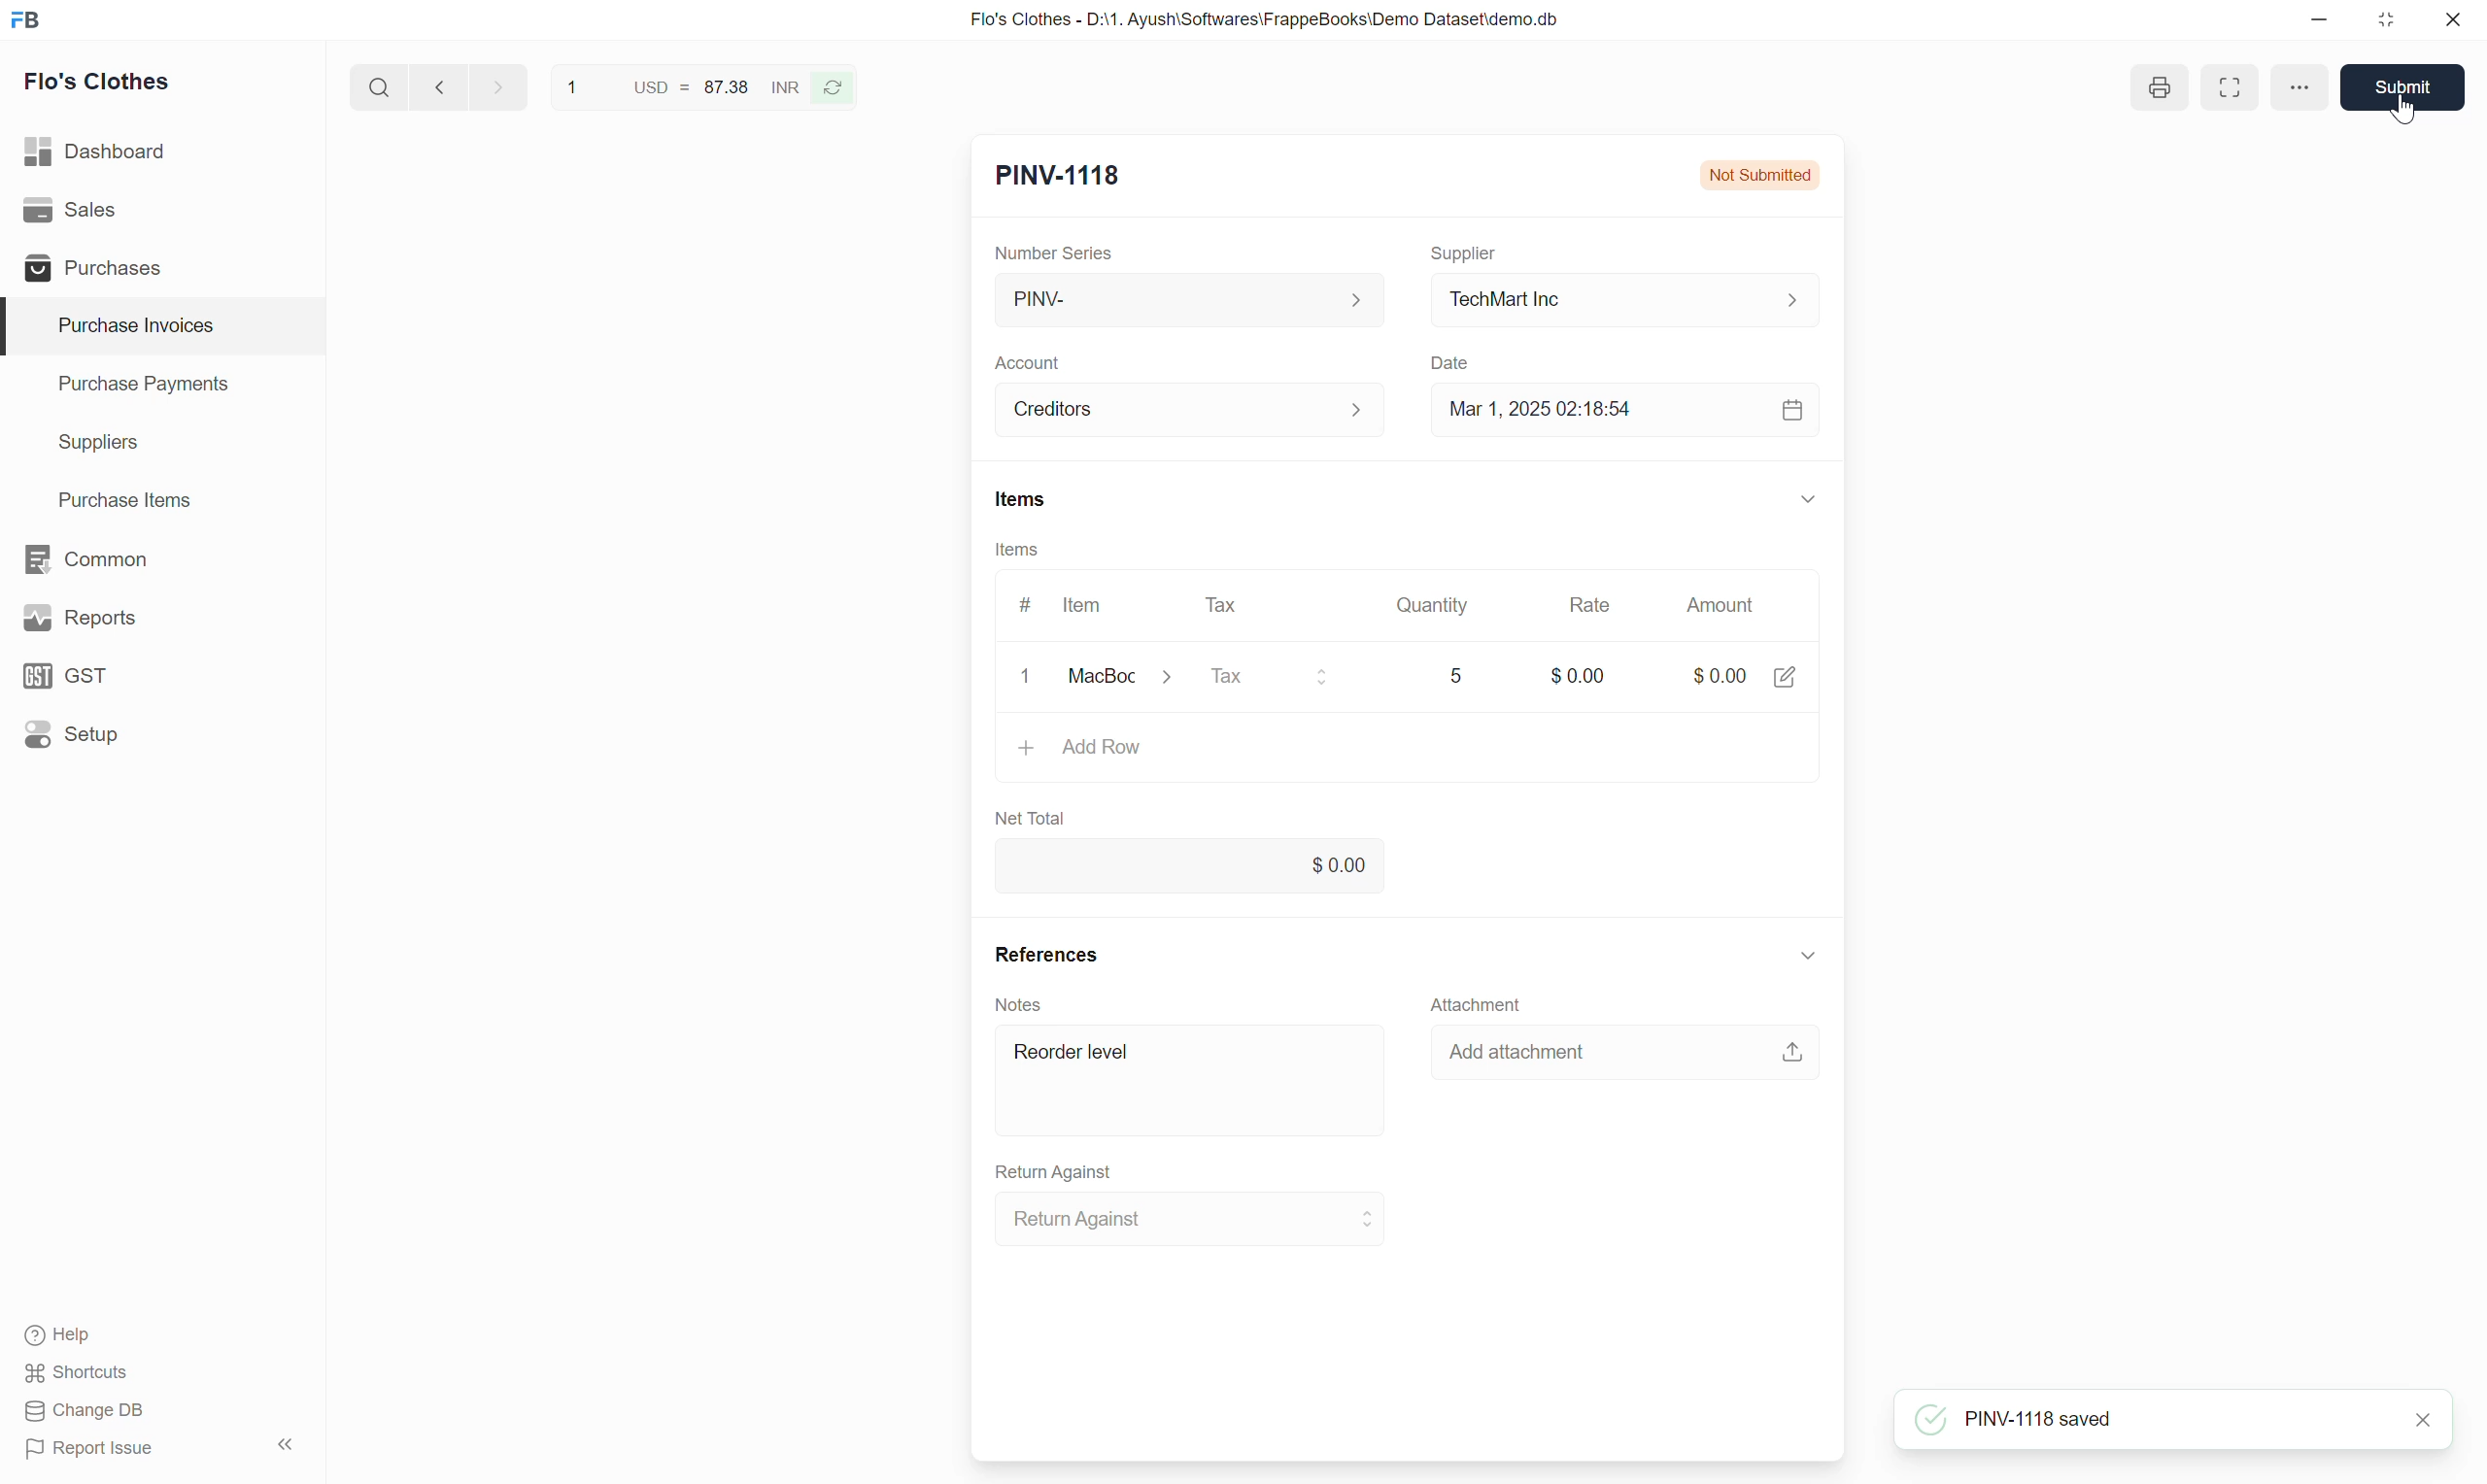 This screenshot has width=2487, height=1484. Describe the element at coordinates (2319, 19) in the screenshot. I see `Minimize` at that location.